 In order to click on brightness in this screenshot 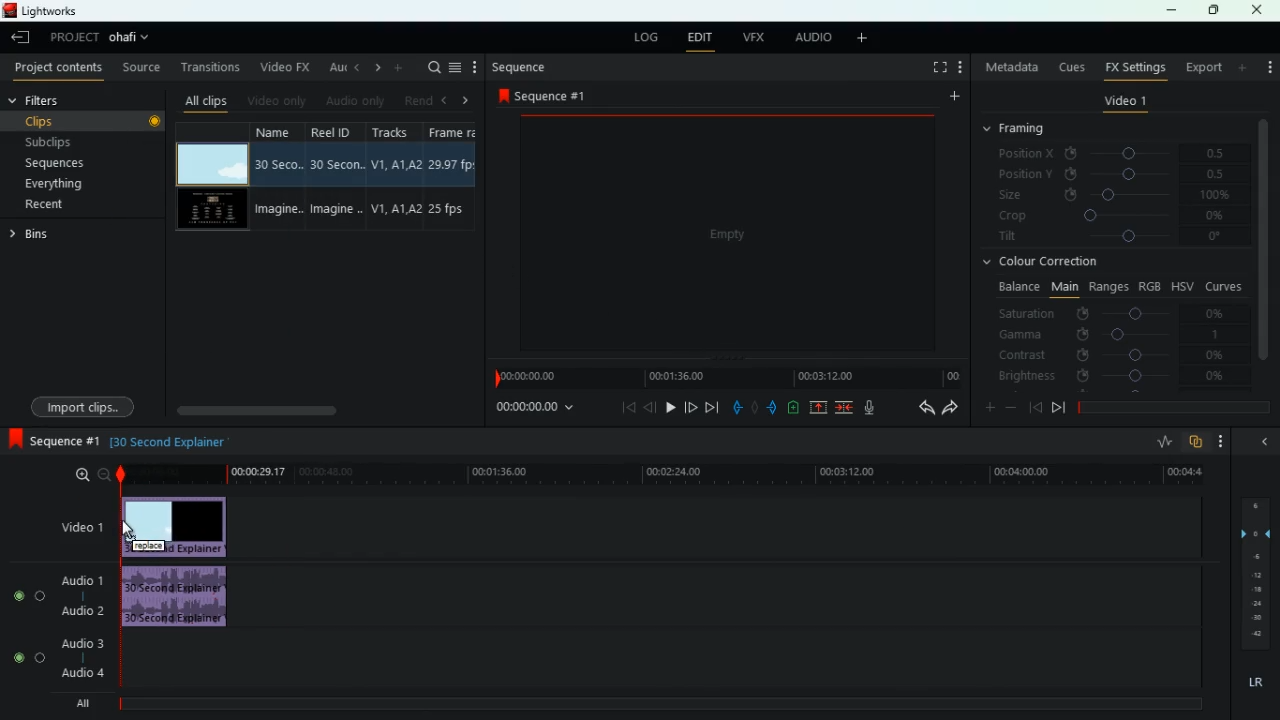, I will do `click(1113, 377)`.